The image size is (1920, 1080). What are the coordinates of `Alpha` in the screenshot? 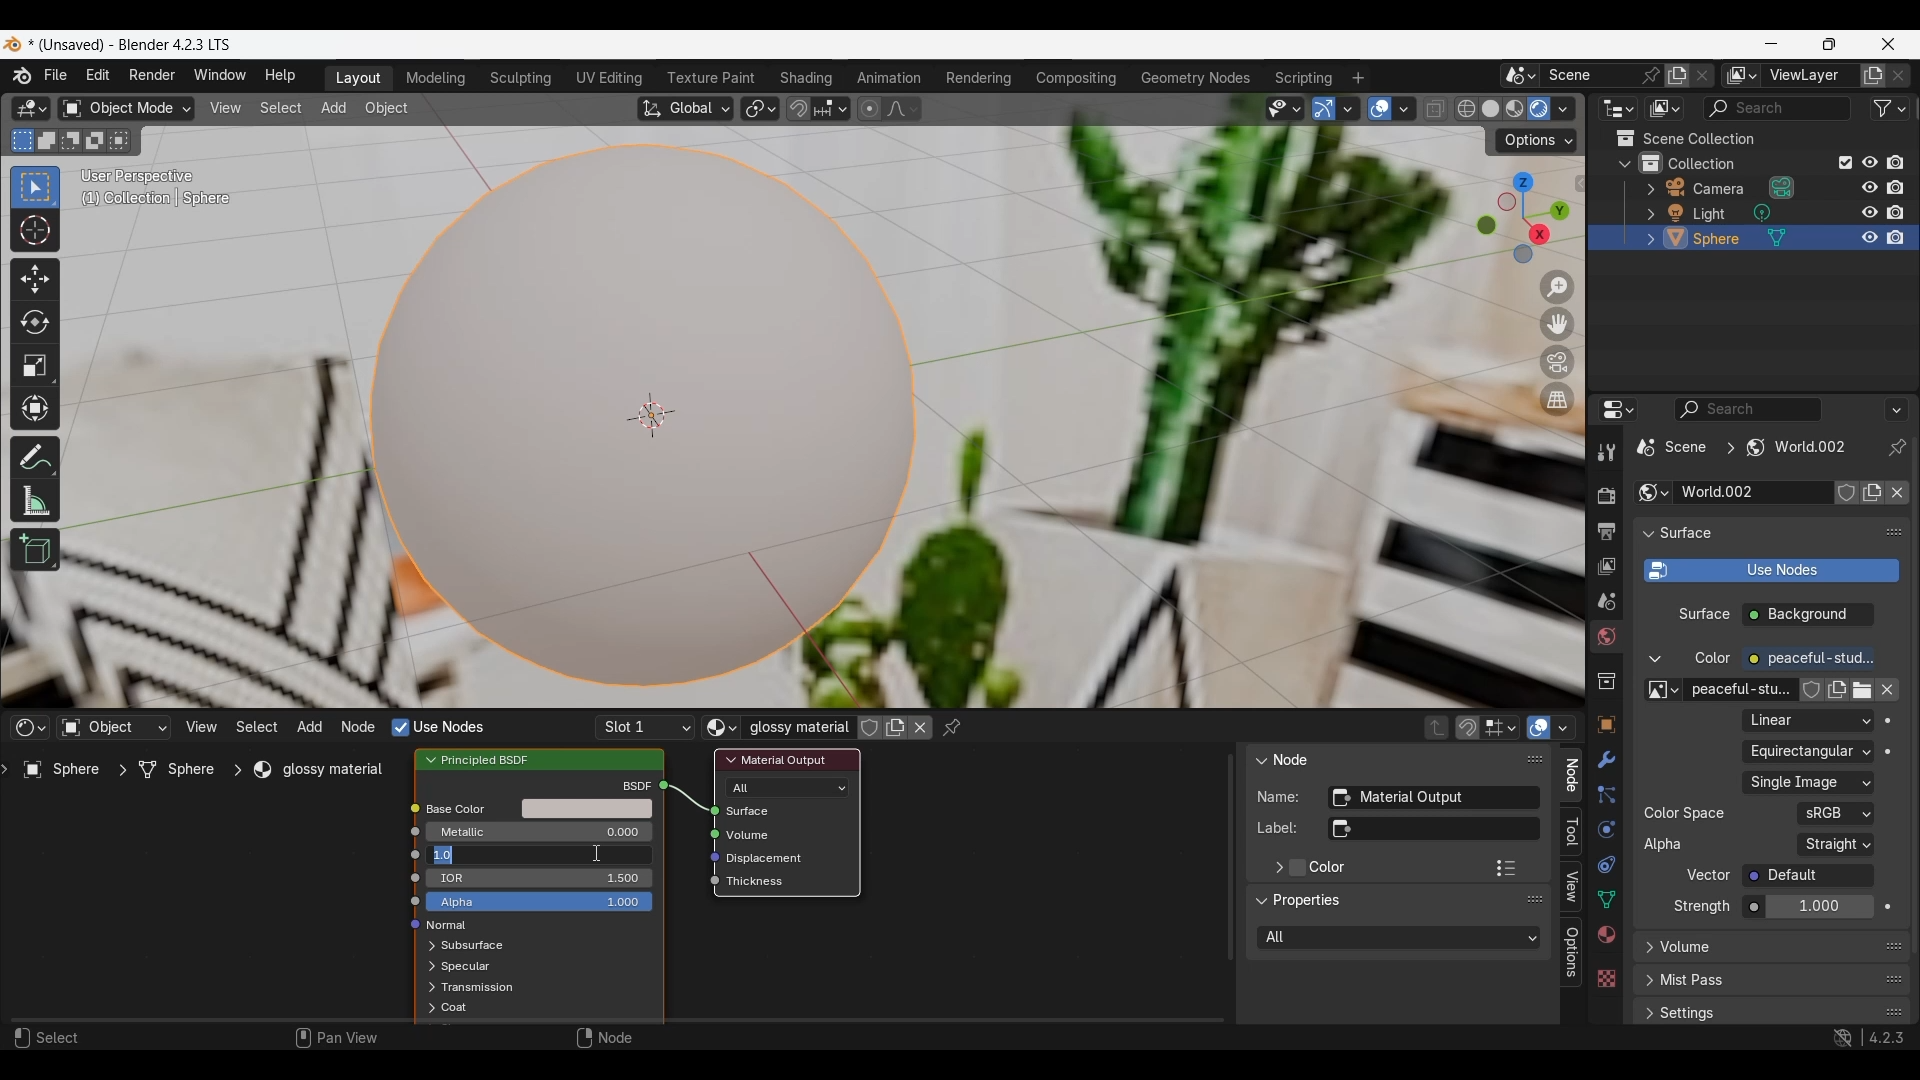 It's located at (1666, 844).